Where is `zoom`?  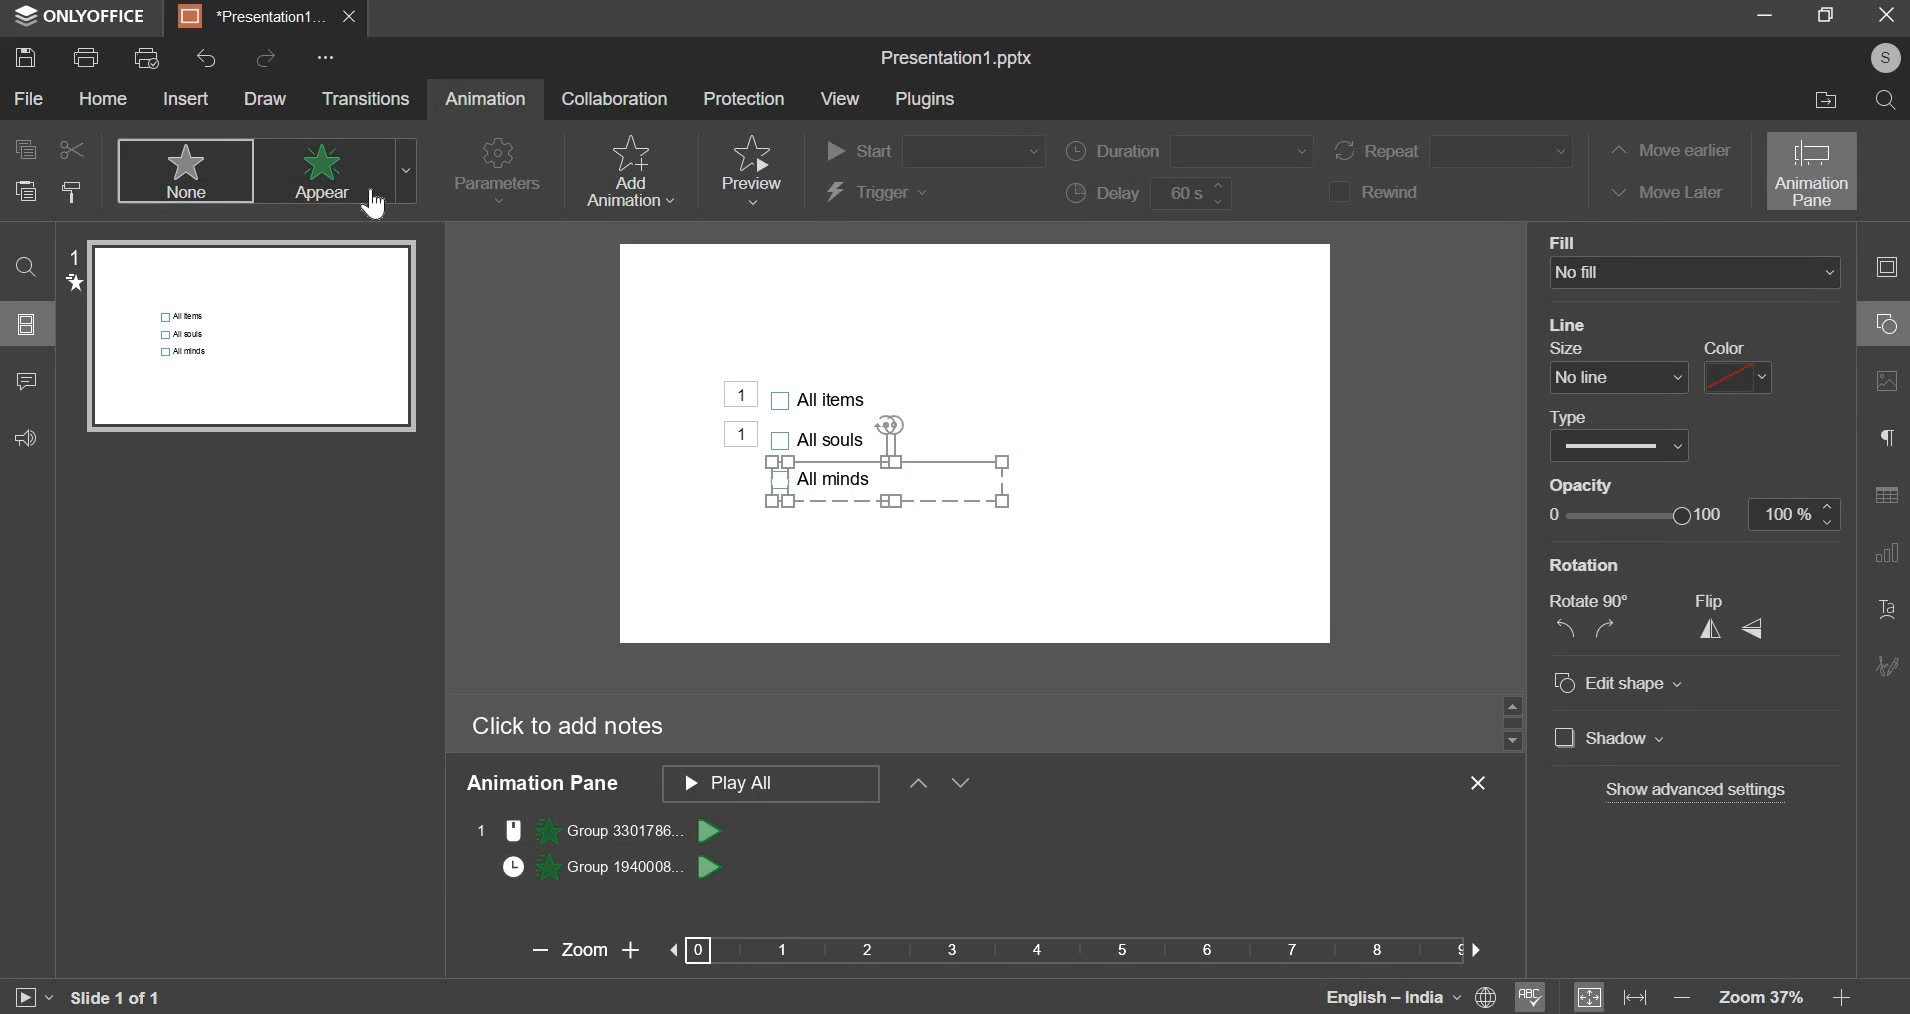
zoom is located at coordinates (992, 949).